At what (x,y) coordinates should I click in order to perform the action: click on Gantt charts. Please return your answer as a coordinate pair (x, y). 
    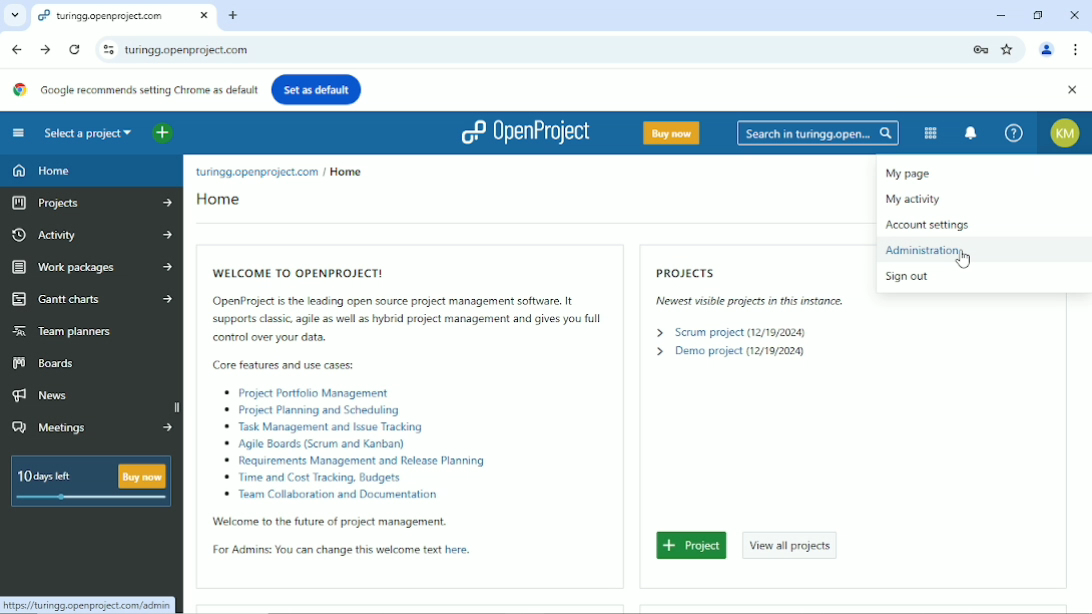
    Looking at the image, I should click on (93, 300).